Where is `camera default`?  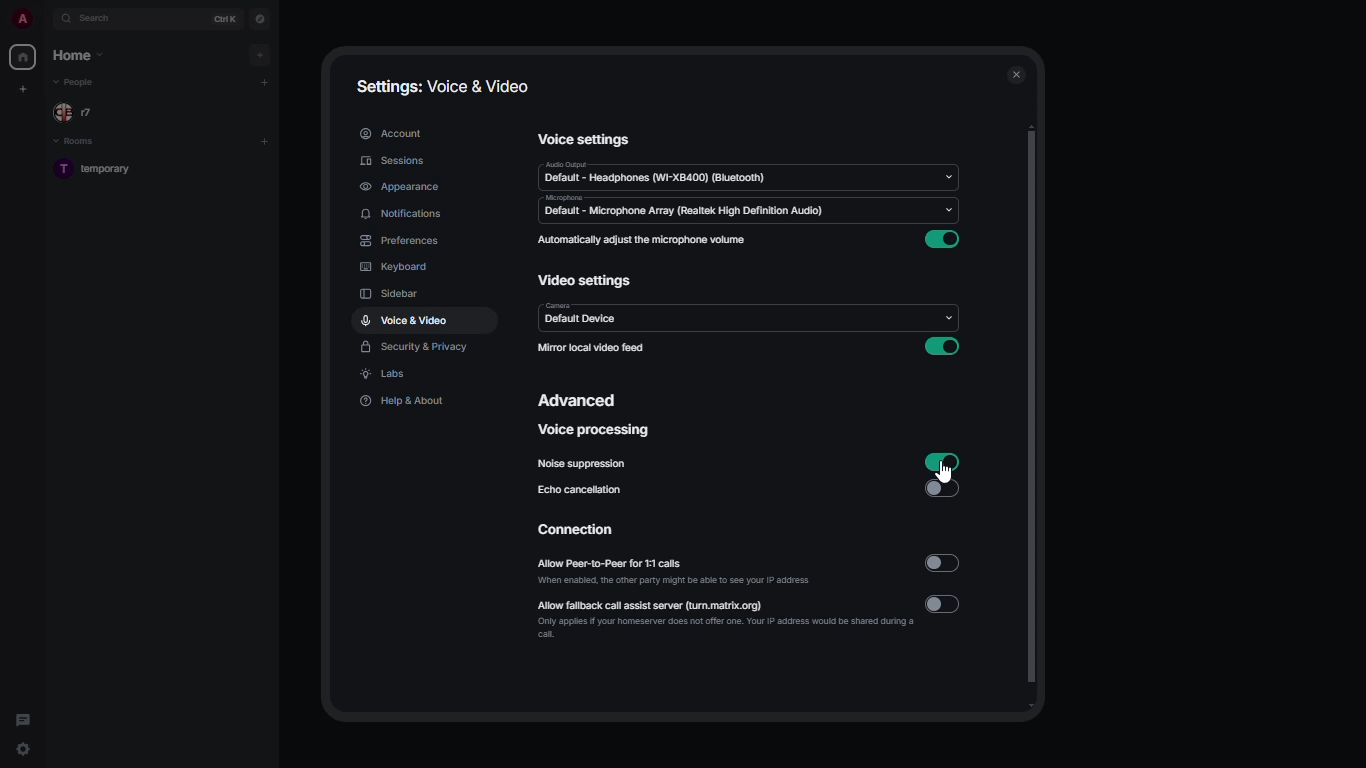
camera default is located at coordinates (582, 317).